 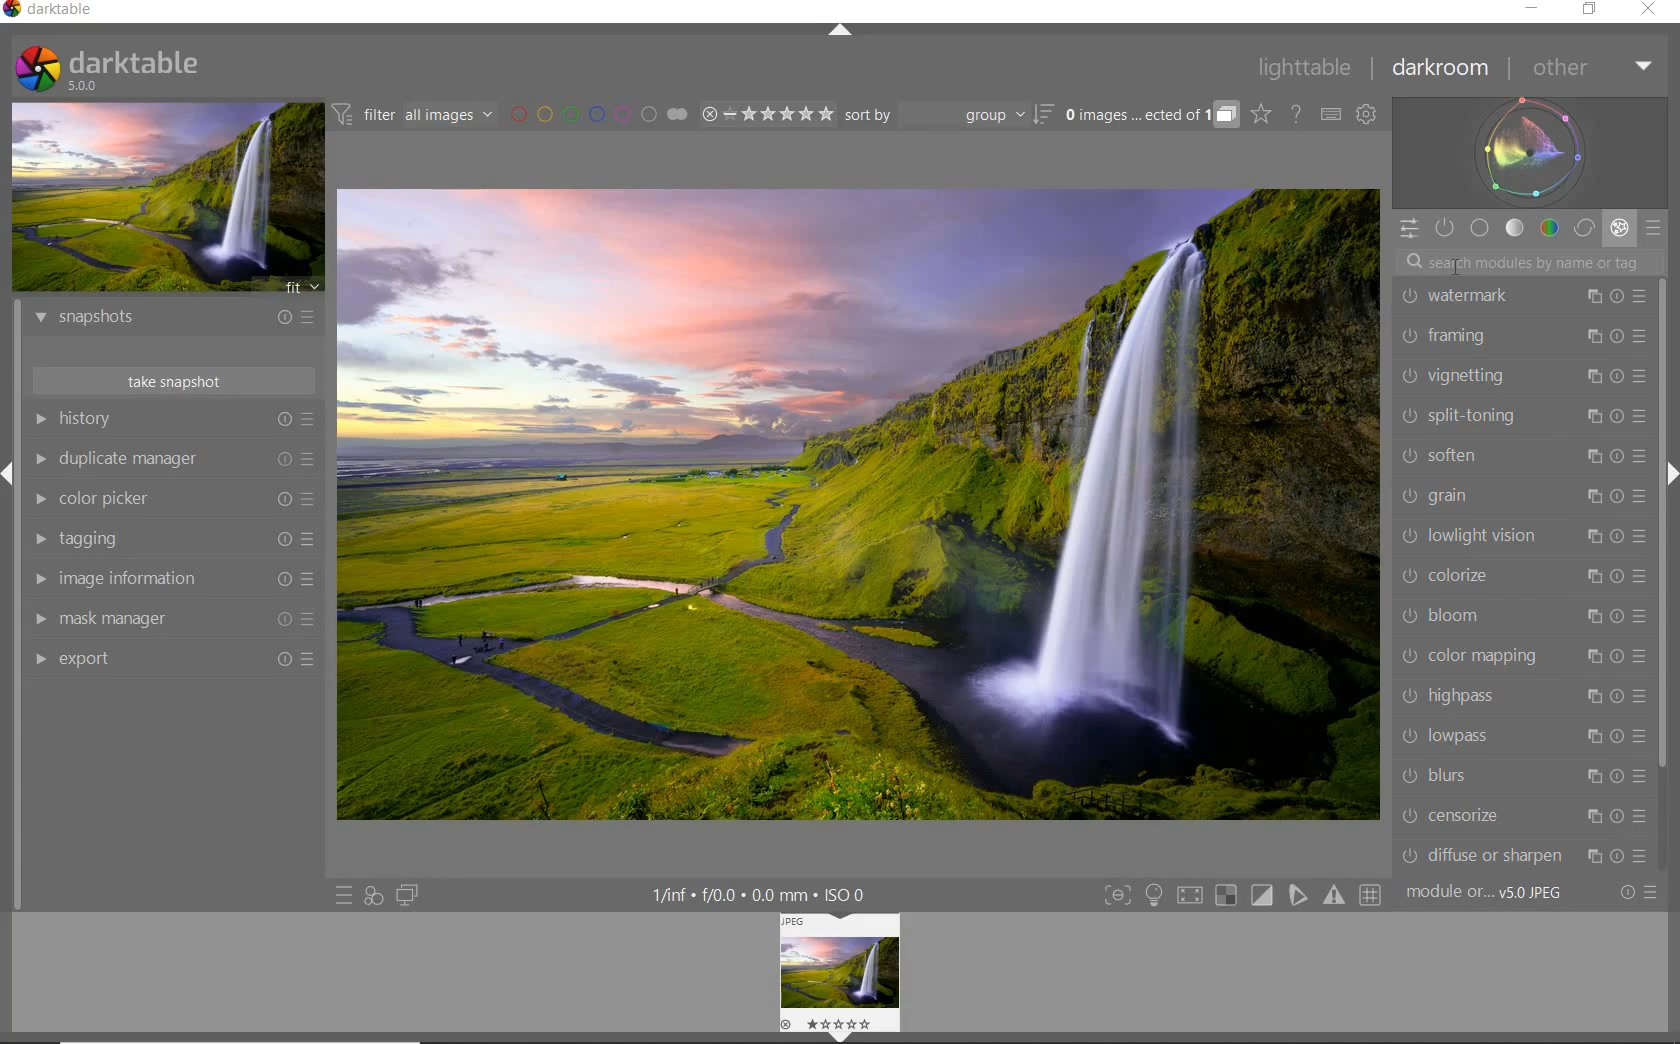 I want to click on SEARCH MODULE BY NAME, so click(x=1528, y=262).